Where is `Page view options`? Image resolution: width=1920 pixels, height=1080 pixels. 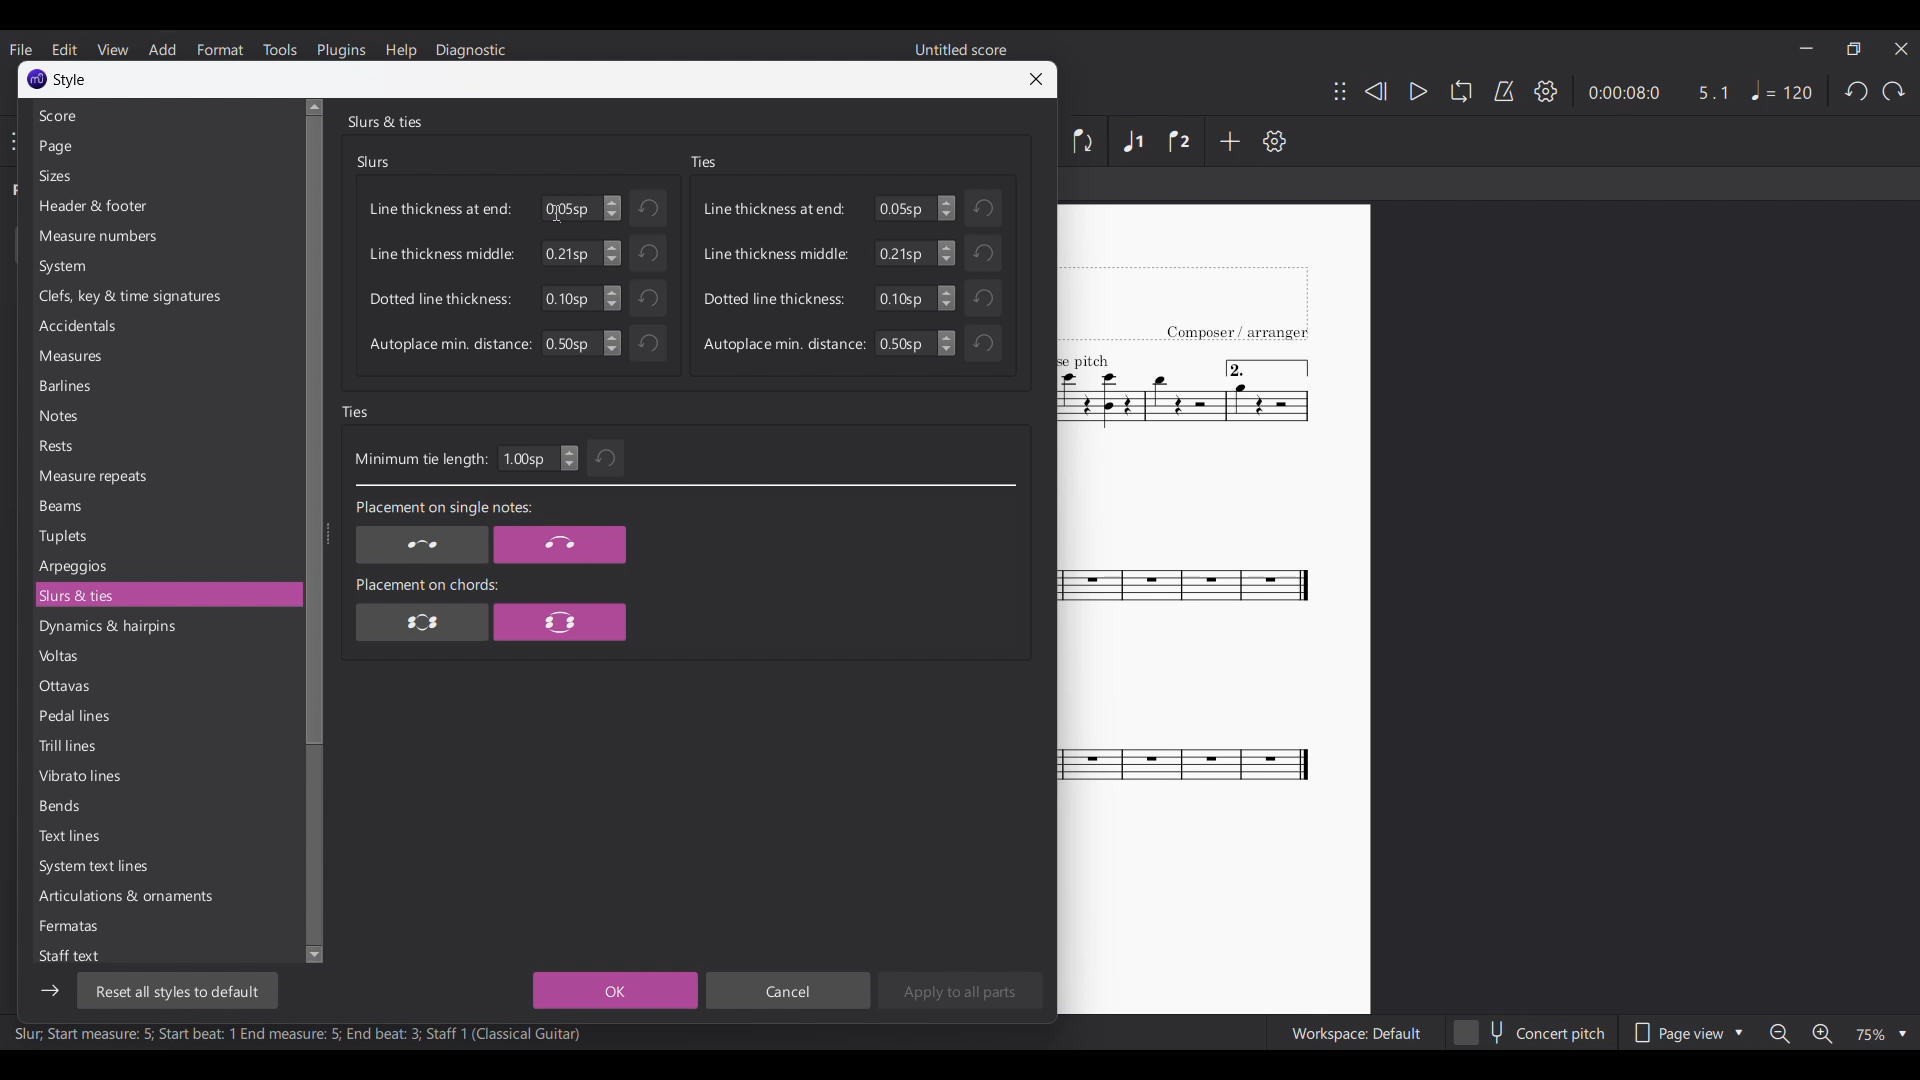 Page view options is located at coordinates (1686, 1032).